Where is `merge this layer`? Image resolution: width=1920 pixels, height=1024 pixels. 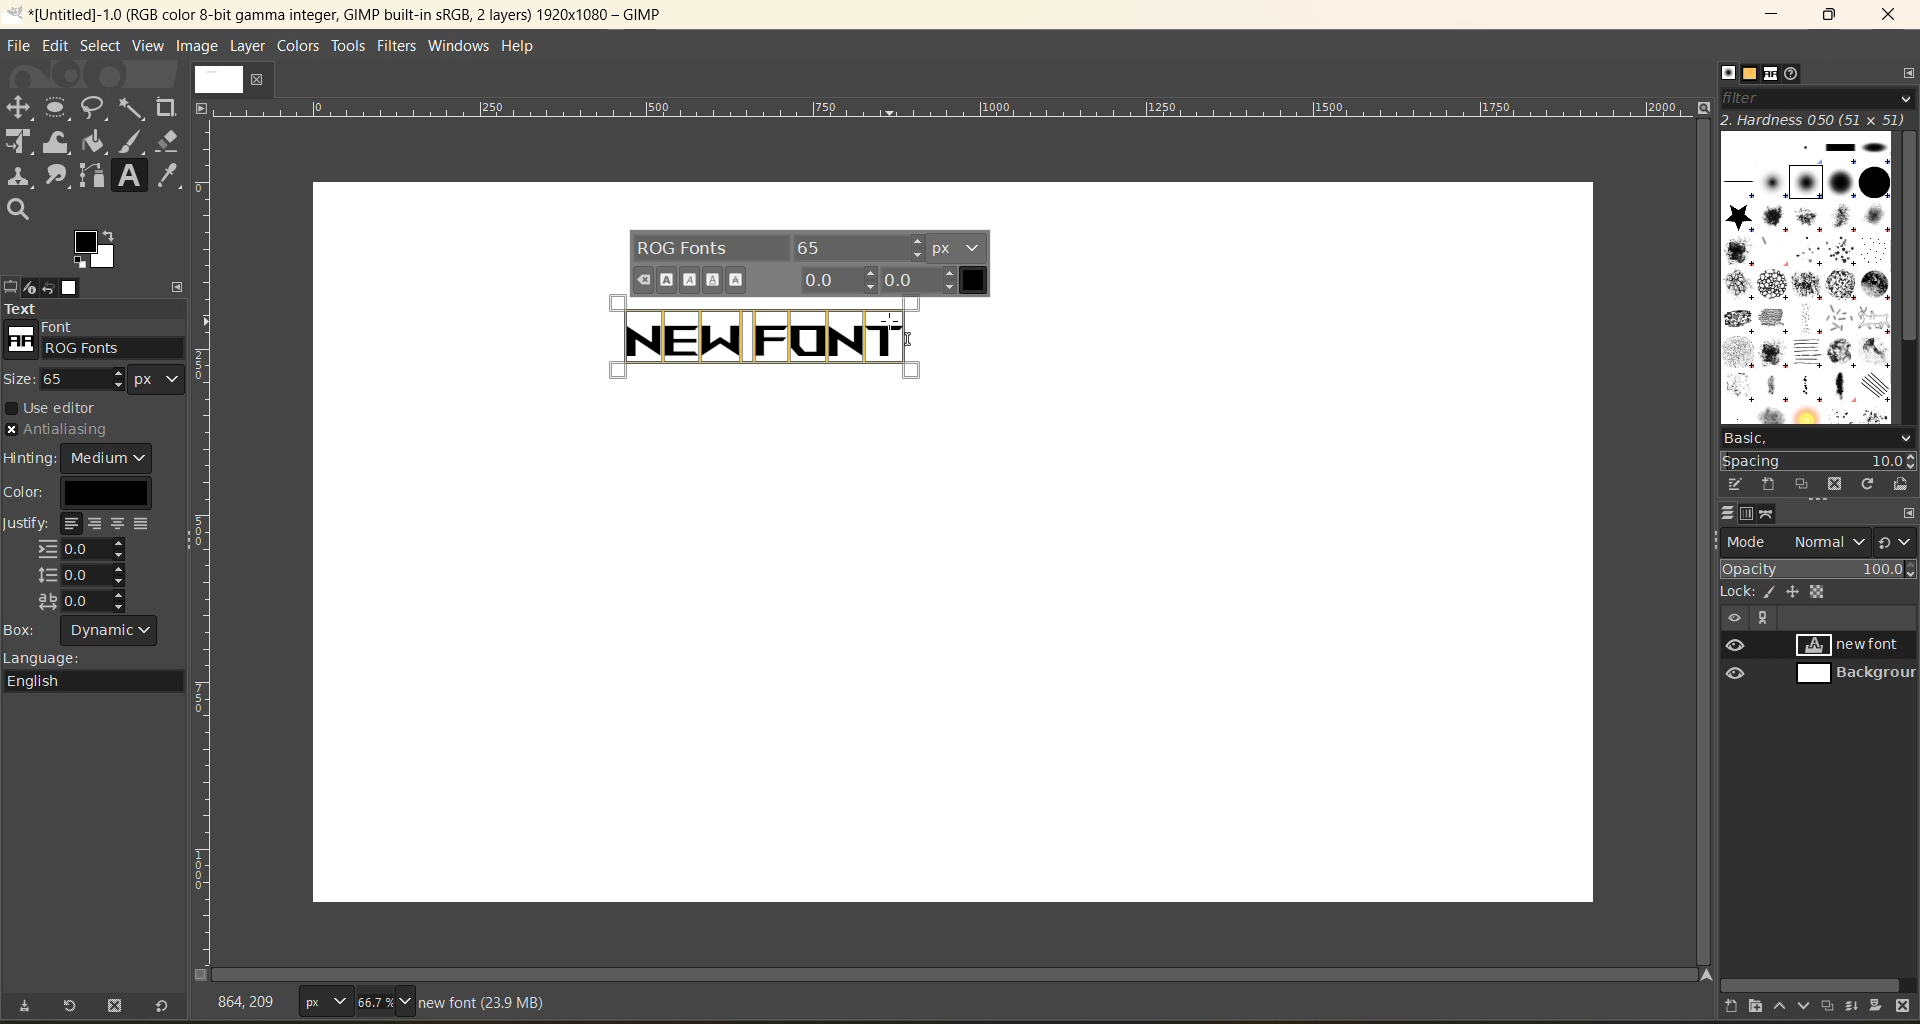 merge this layer is located at coordinates (1859, 1007).